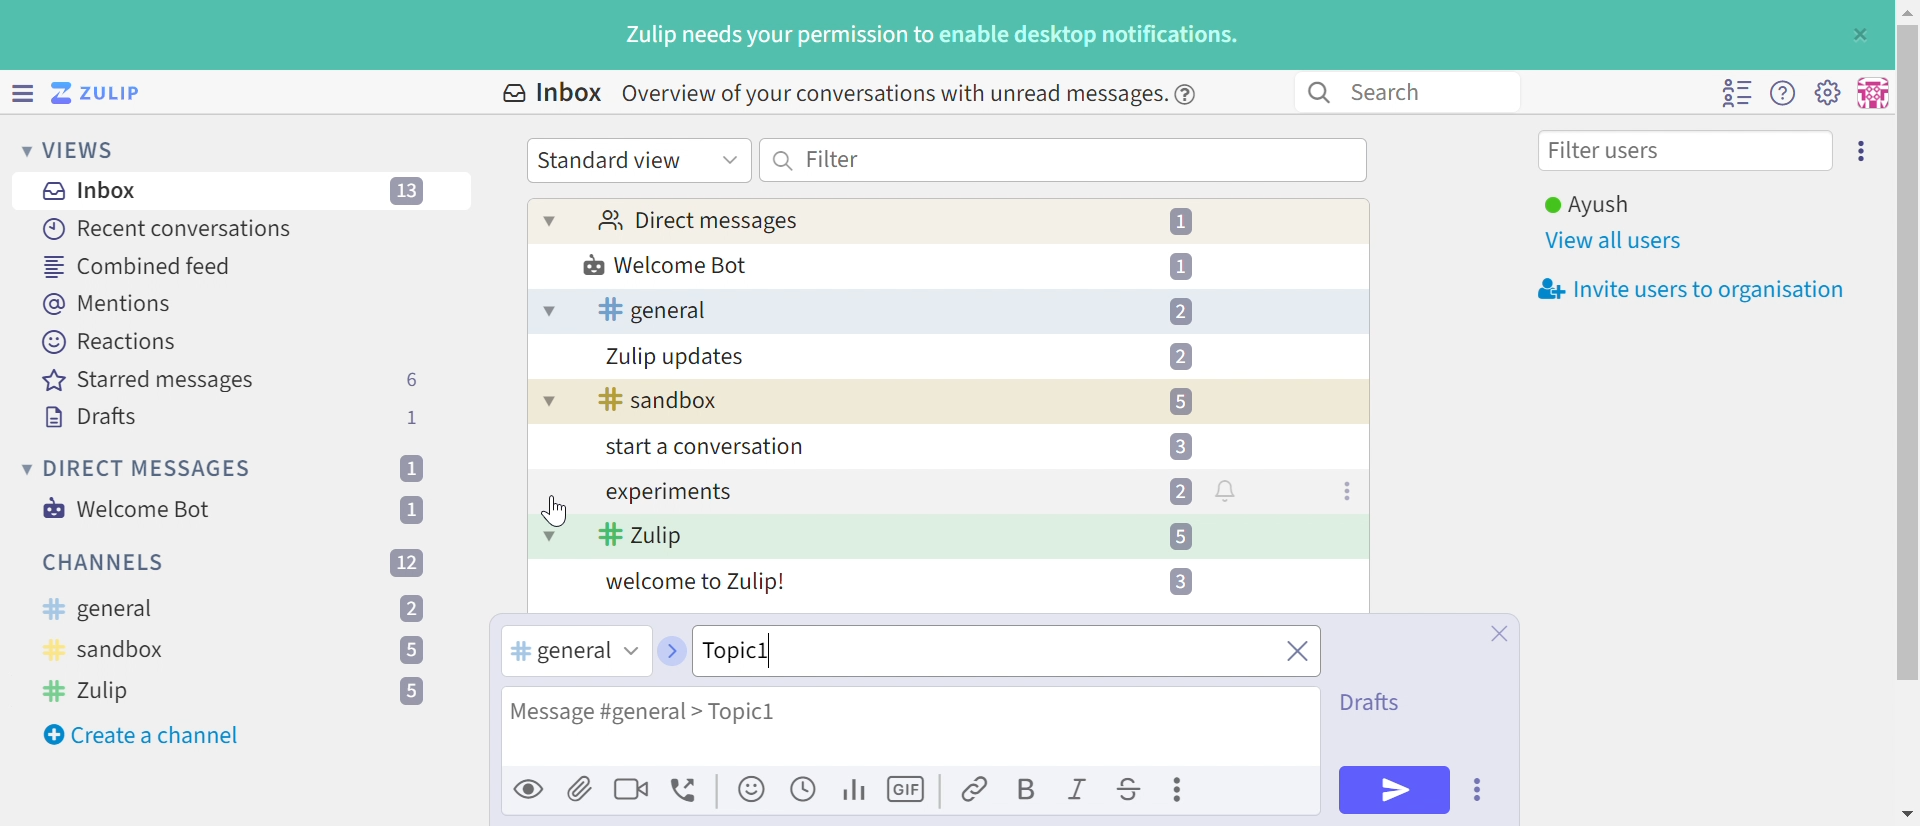 The height and width of the screenshot is (826, 1920). What do you see at coordinates (631, 788) in the screenshot?
I see `Add video call` at bounding box center [631, 788].